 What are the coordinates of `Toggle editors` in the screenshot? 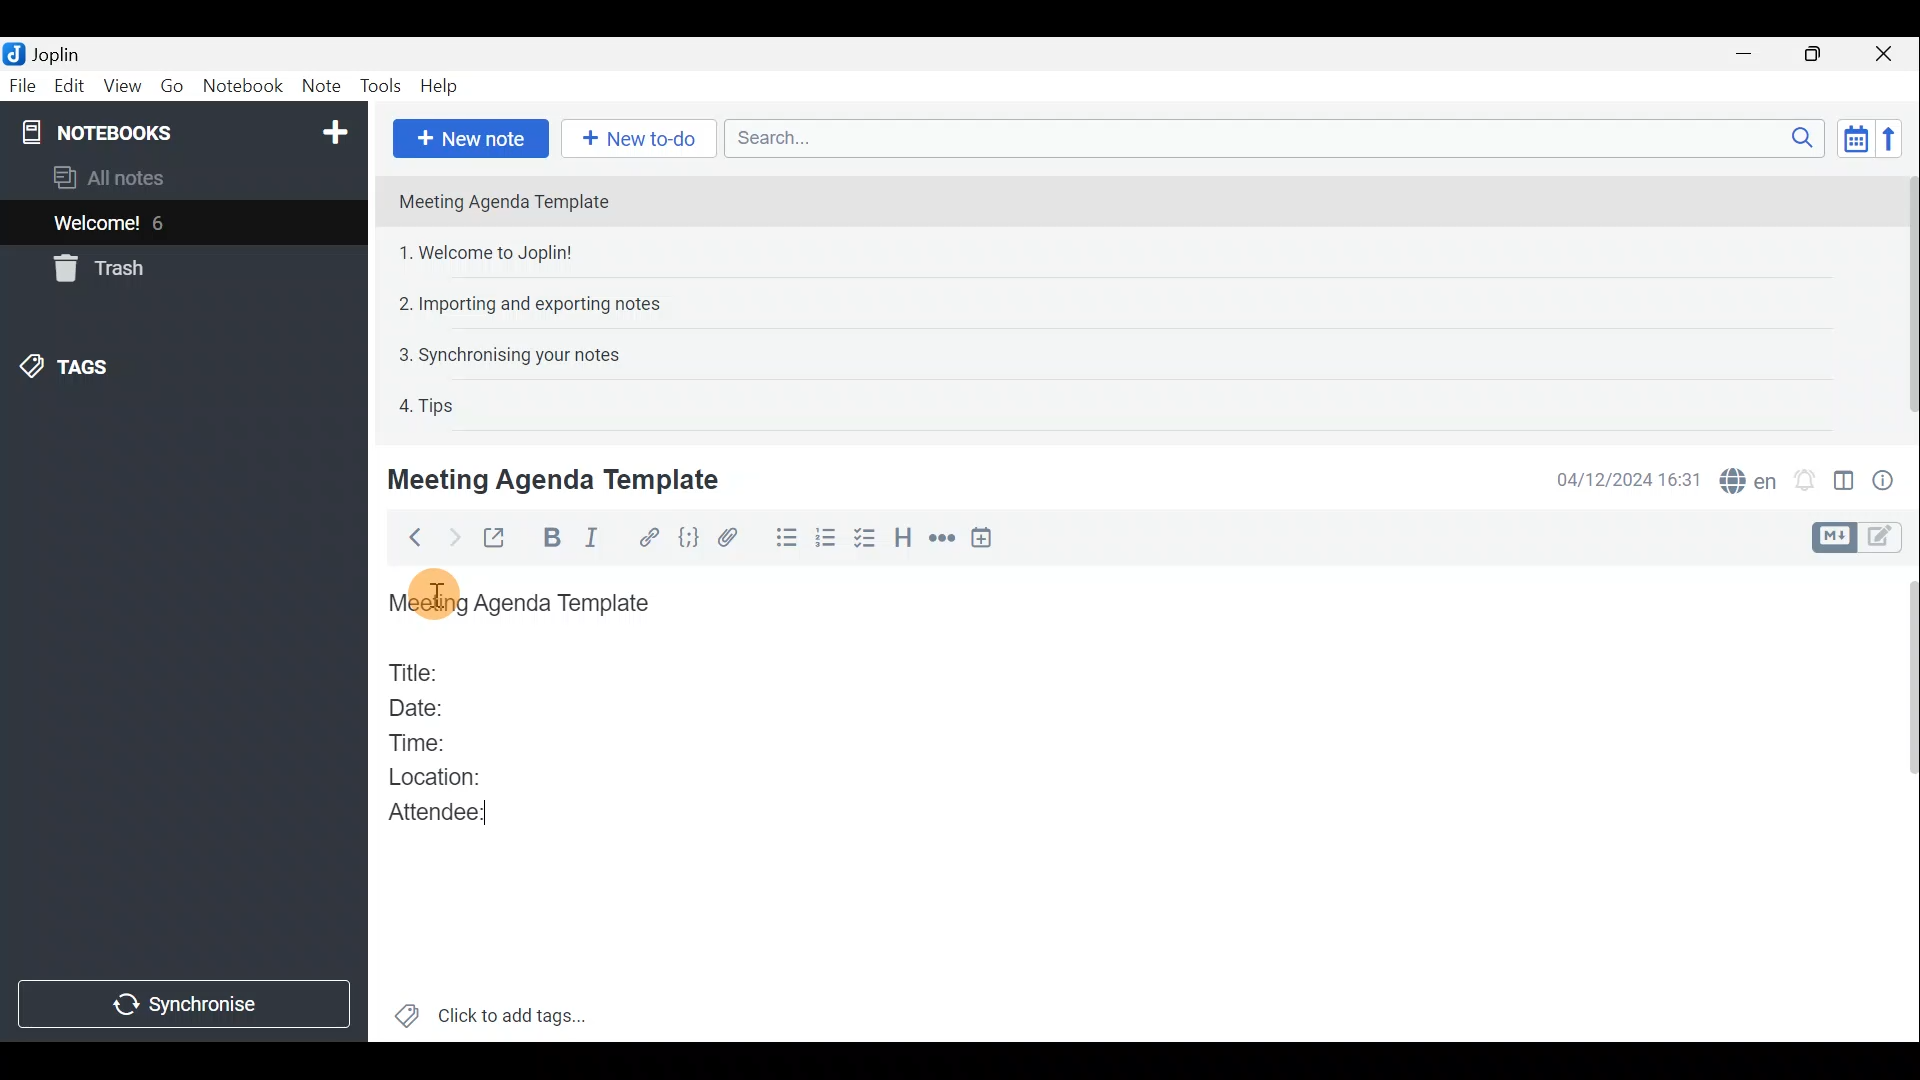 It's located at (1885, 539).